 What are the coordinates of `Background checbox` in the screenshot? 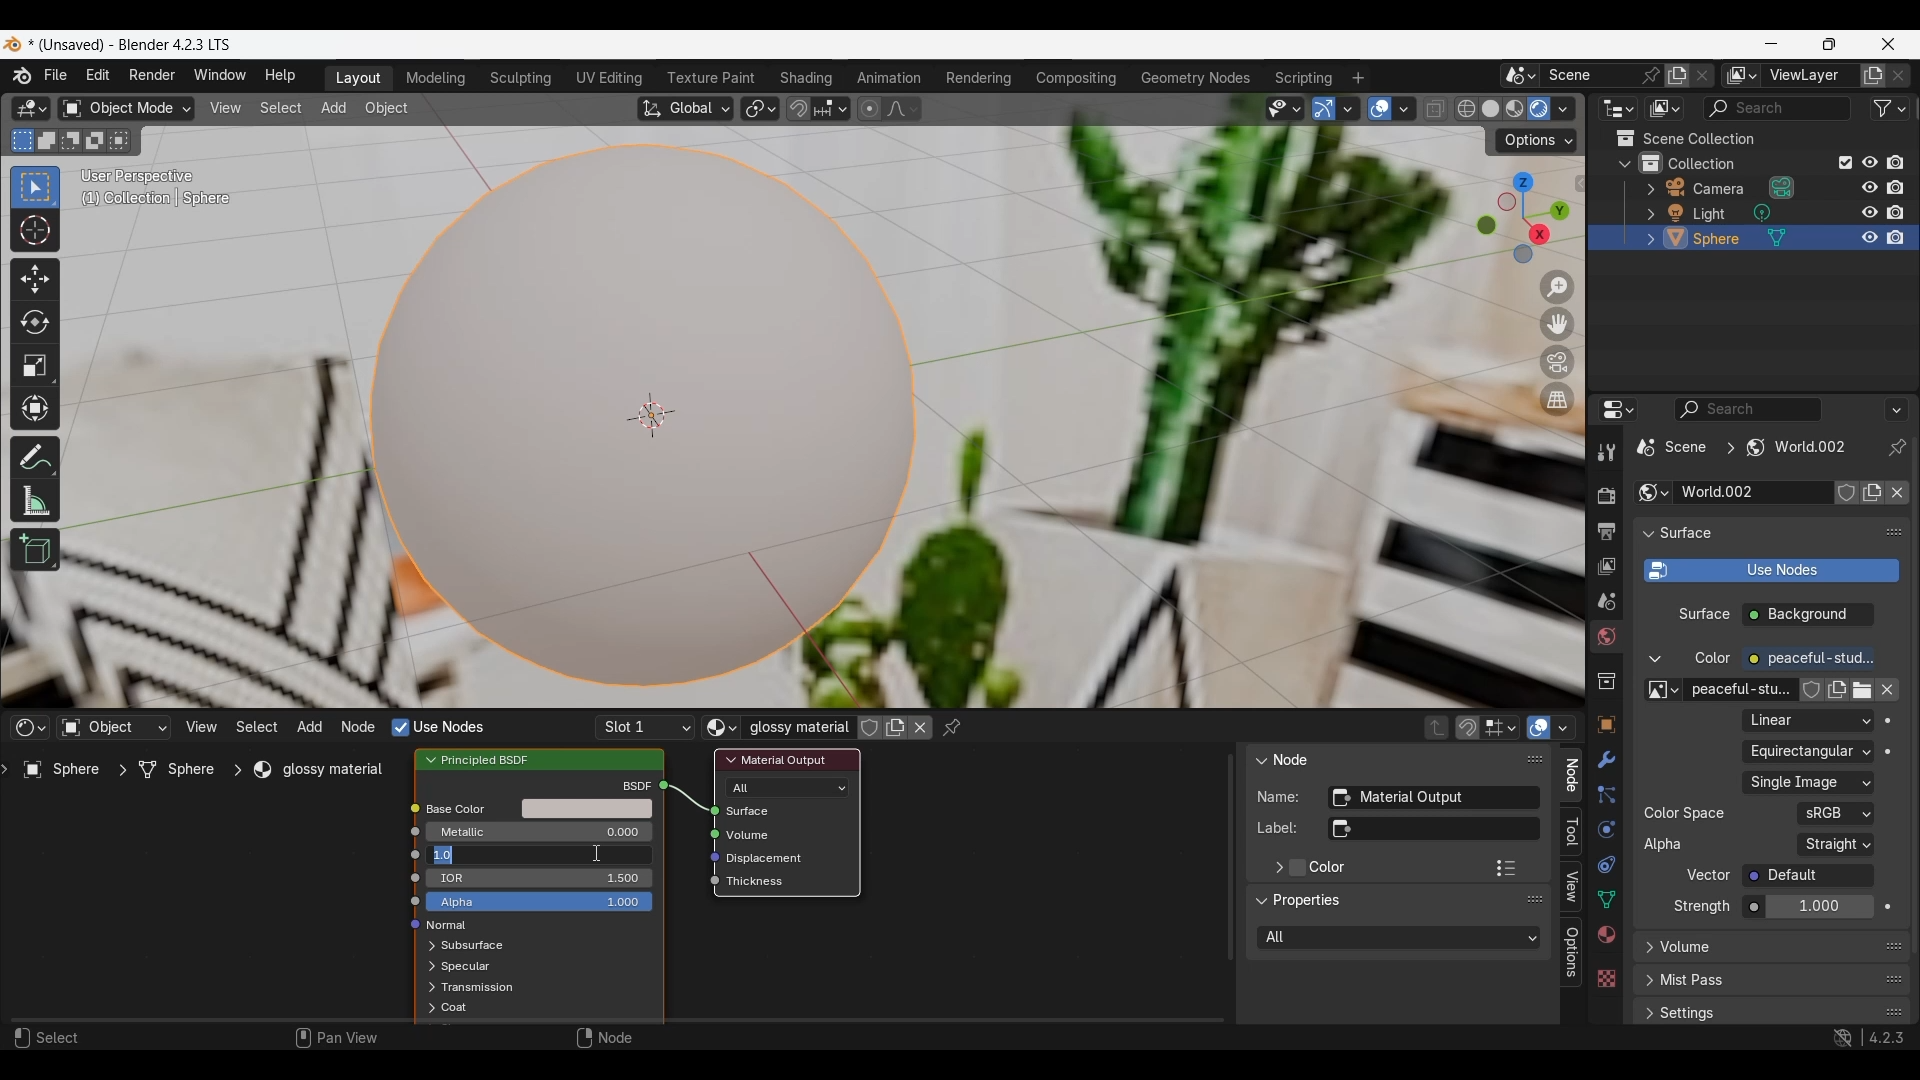 It's located at (1809, 615).